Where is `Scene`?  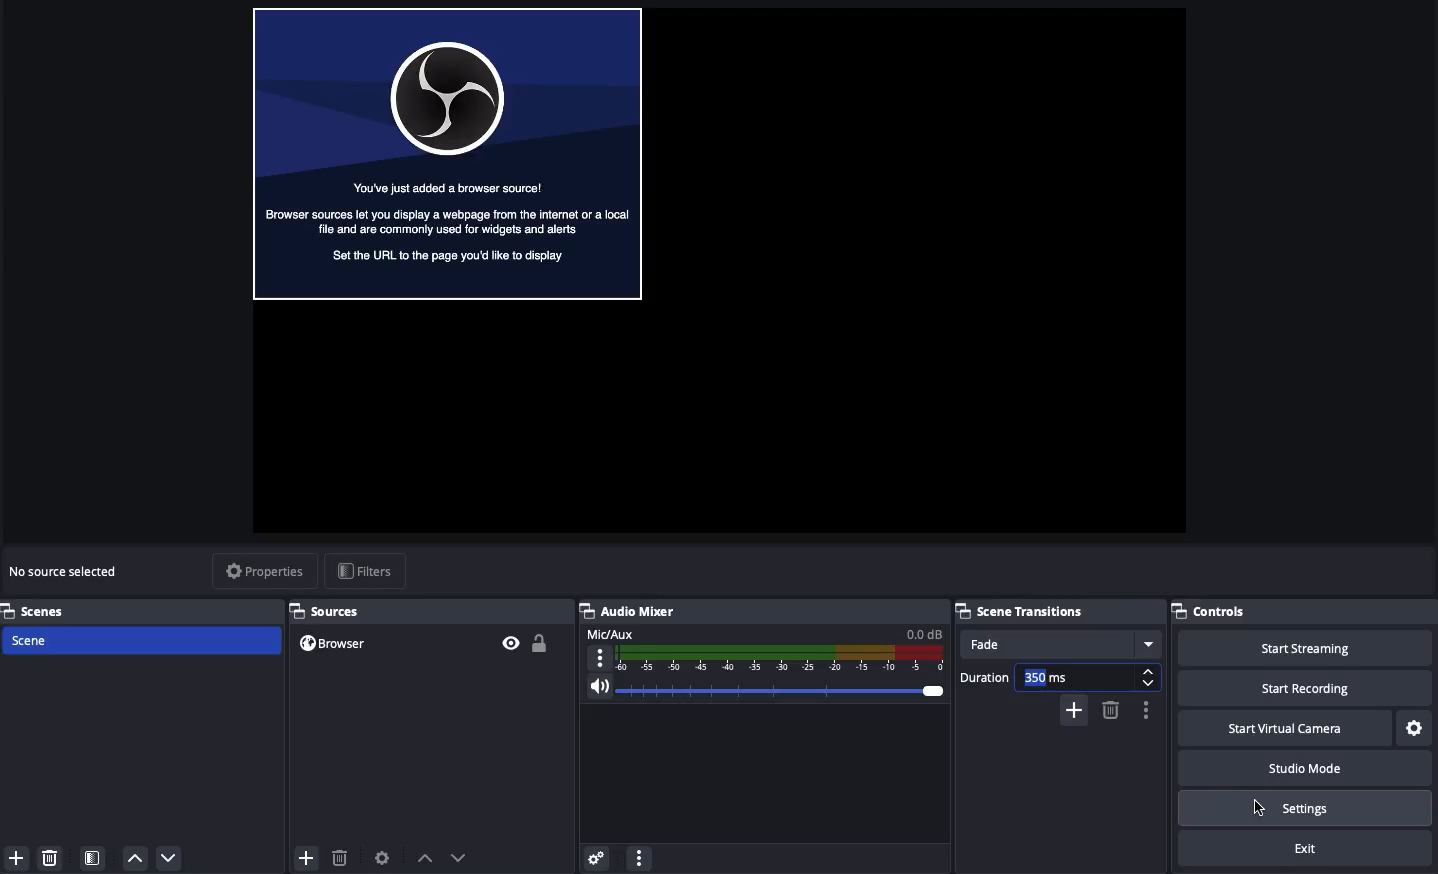
Scene is located at coordinates (146, 641).